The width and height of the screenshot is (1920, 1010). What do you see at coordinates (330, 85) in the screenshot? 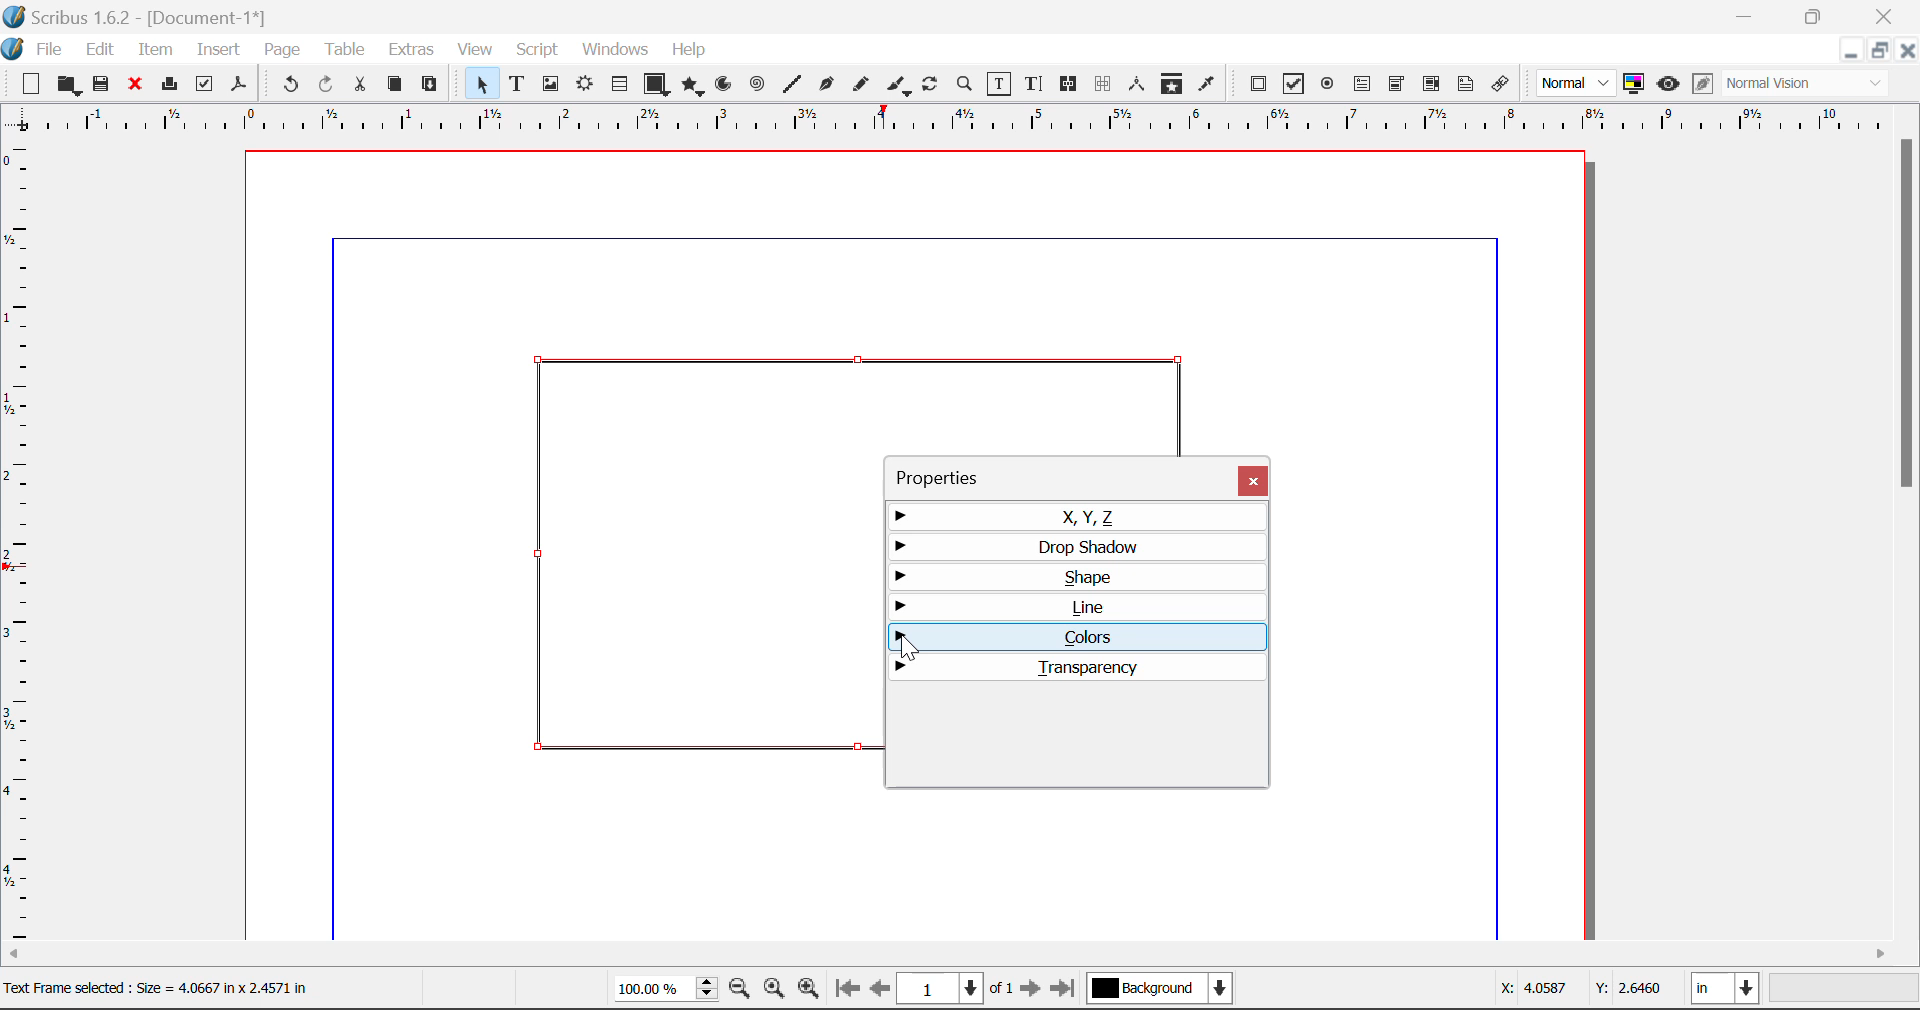
I see `Redo` at bounding box center [330, 85].